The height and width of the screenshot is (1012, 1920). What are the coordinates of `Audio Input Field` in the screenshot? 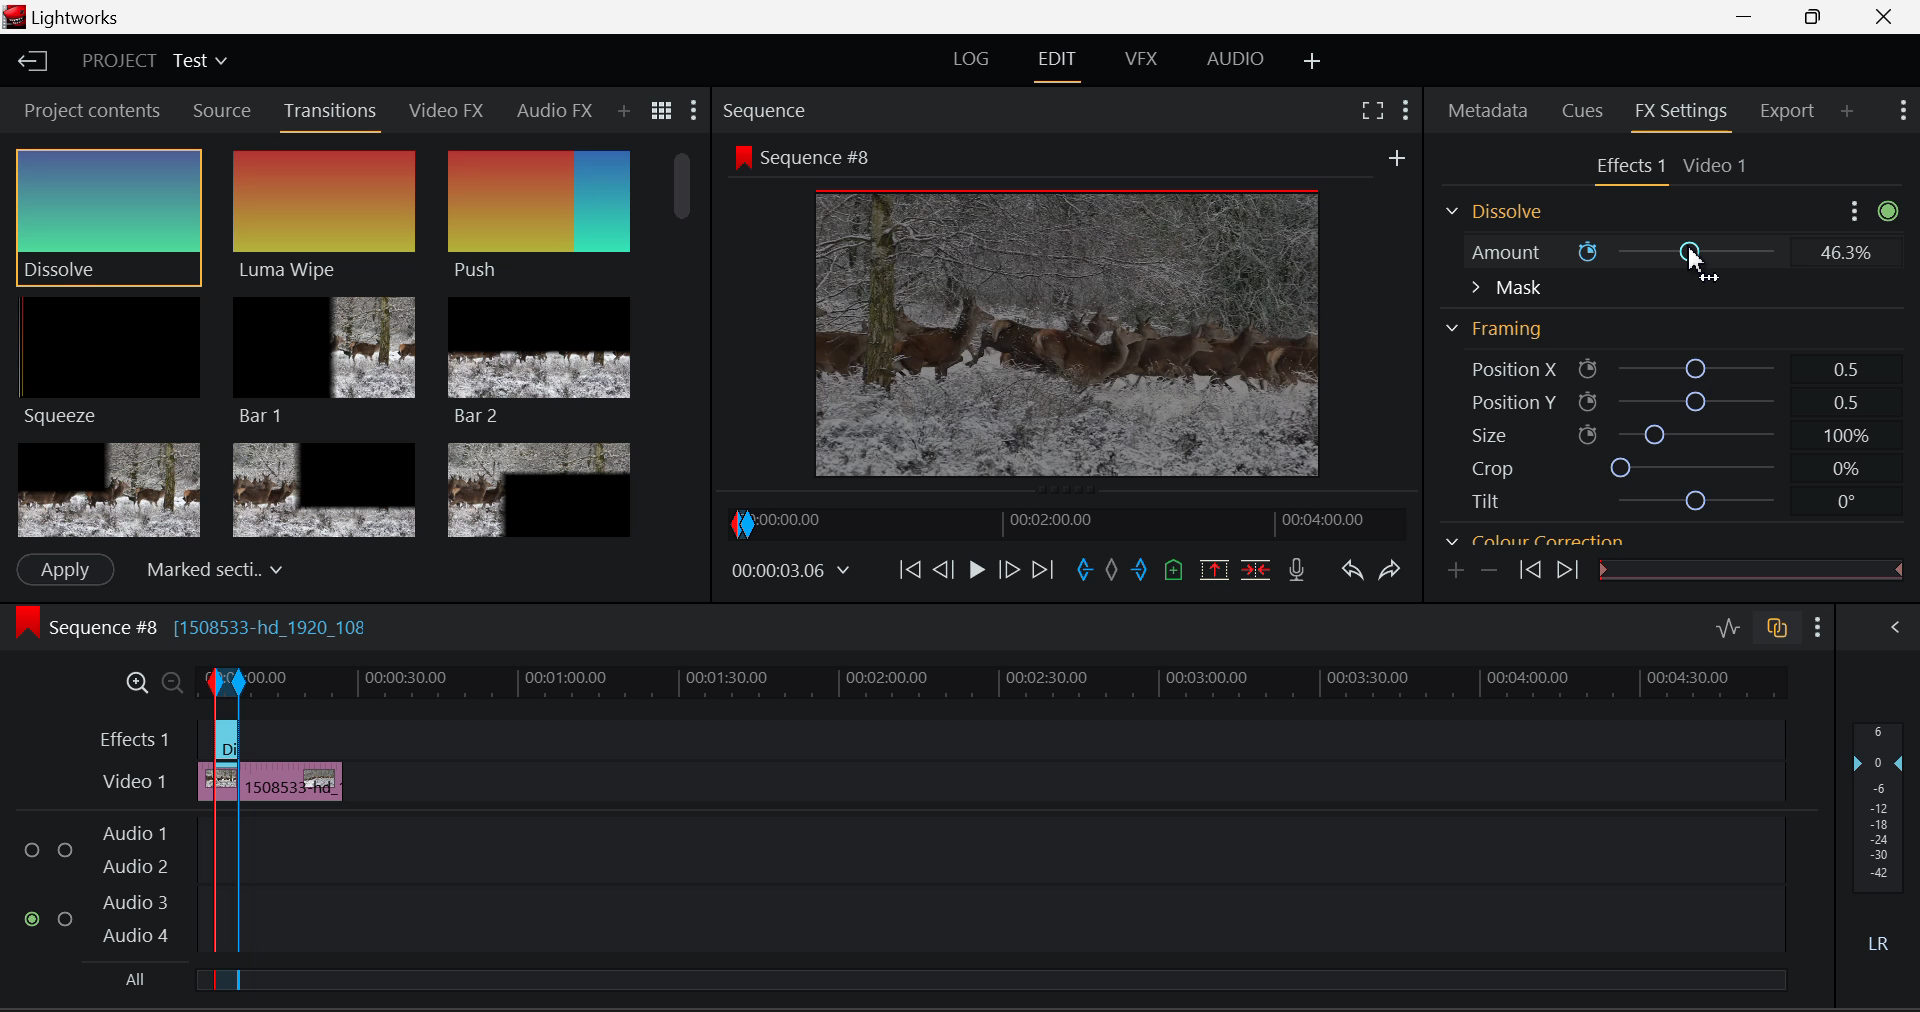 It's located at (1013, 919).